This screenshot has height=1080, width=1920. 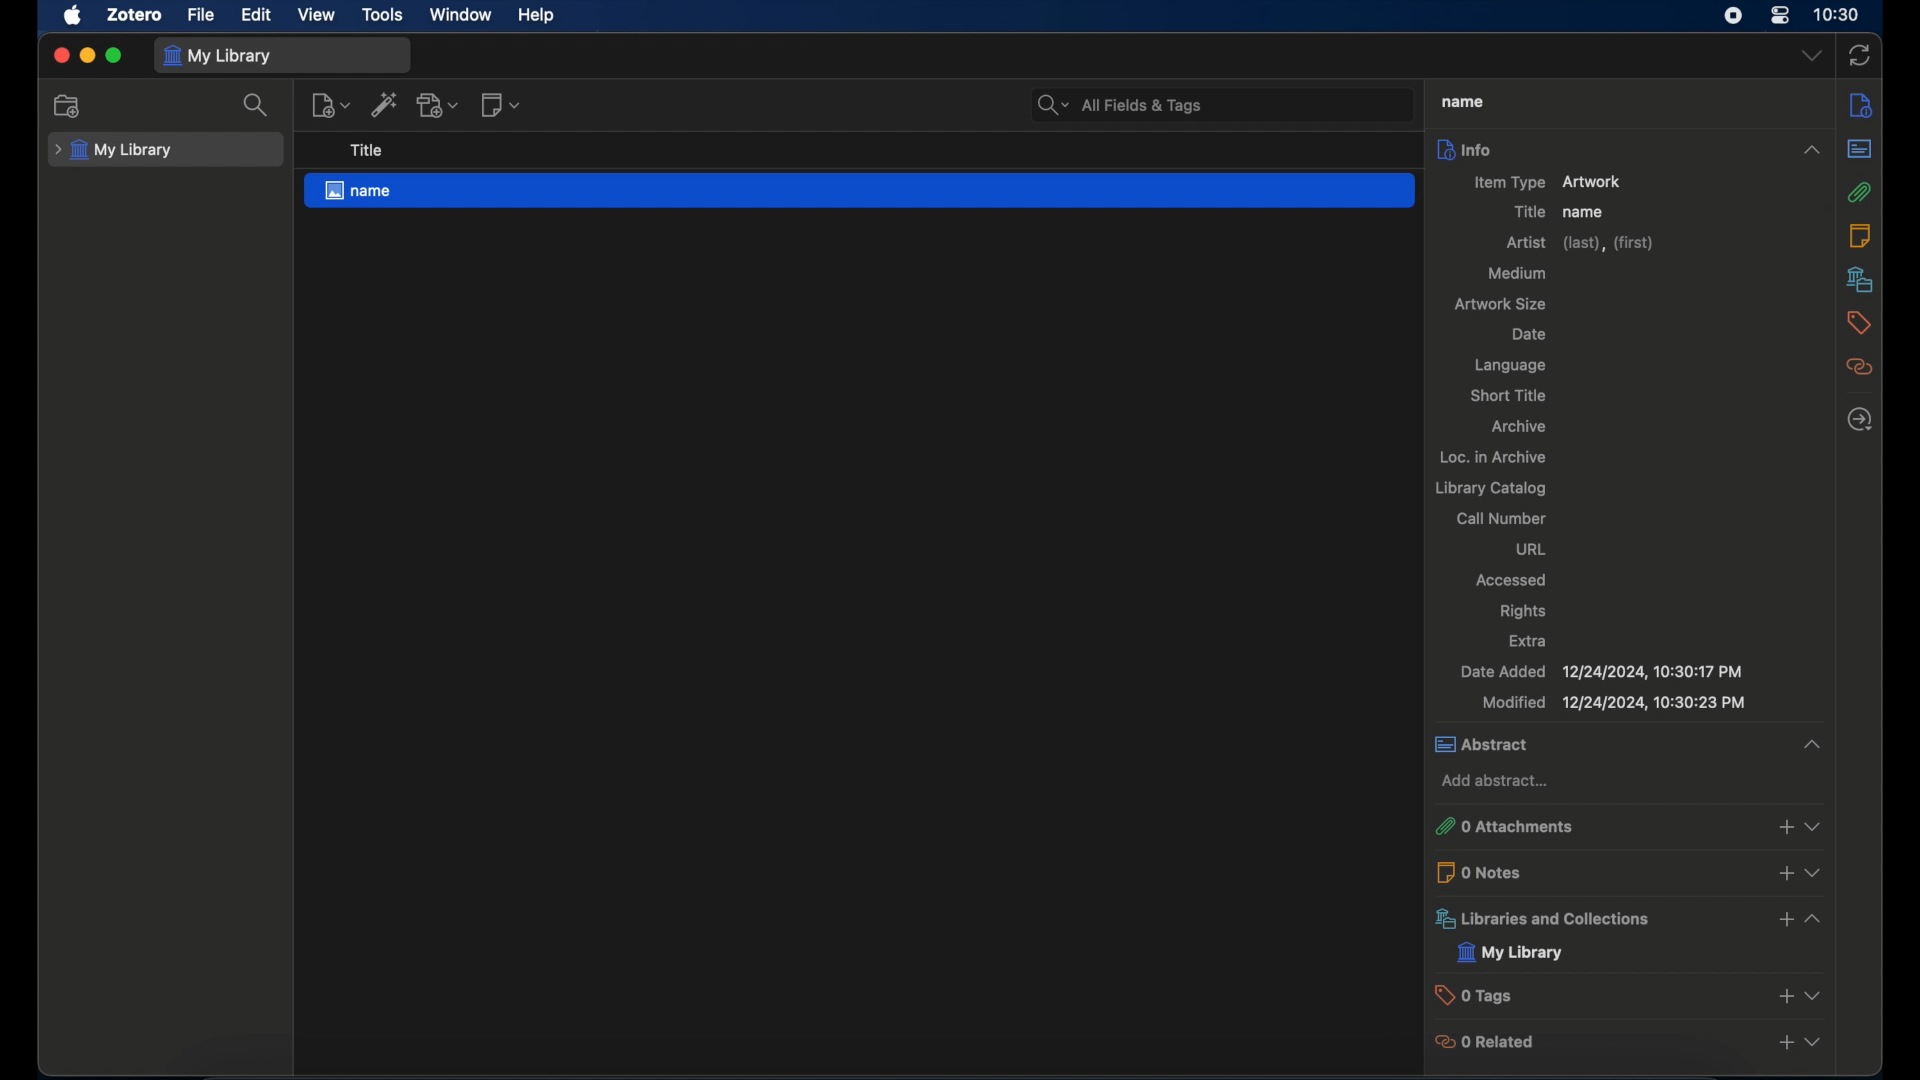 I want to click on url, so click(x=1531, y=550).